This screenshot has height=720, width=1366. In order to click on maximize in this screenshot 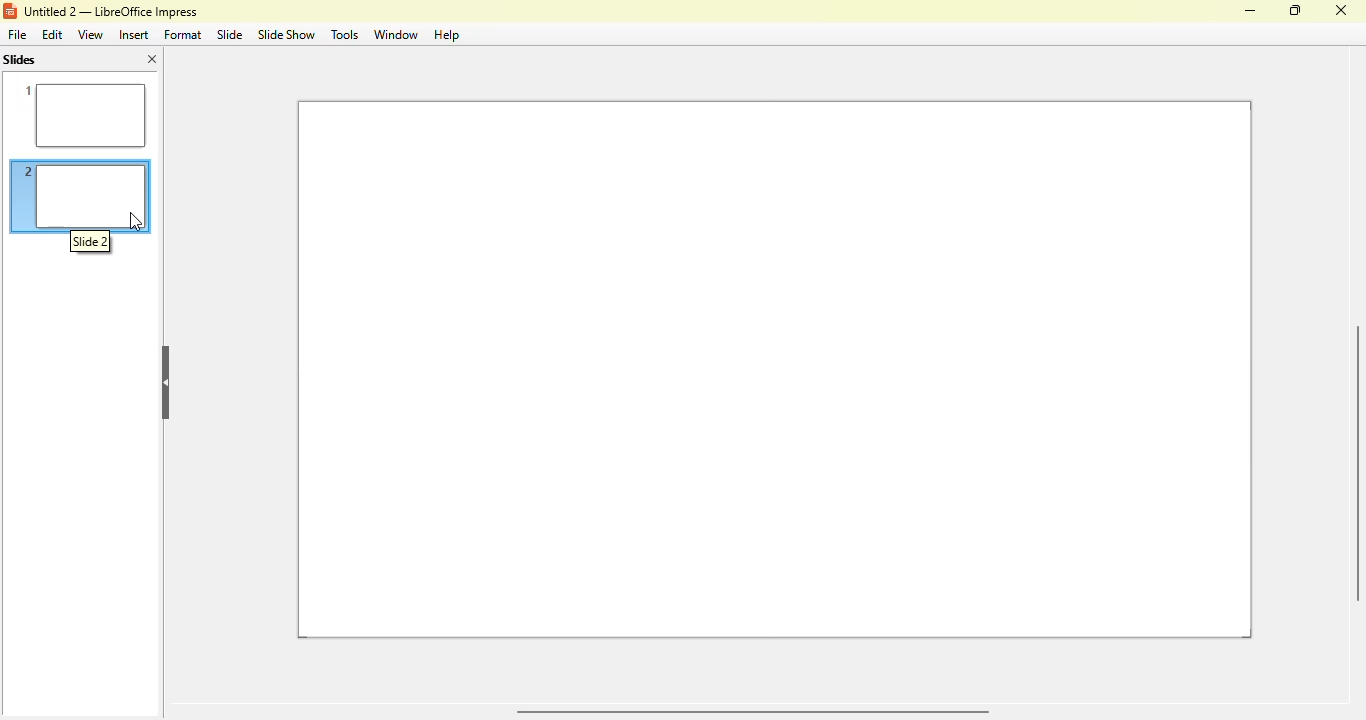, I will do `click(1296, 10)`.